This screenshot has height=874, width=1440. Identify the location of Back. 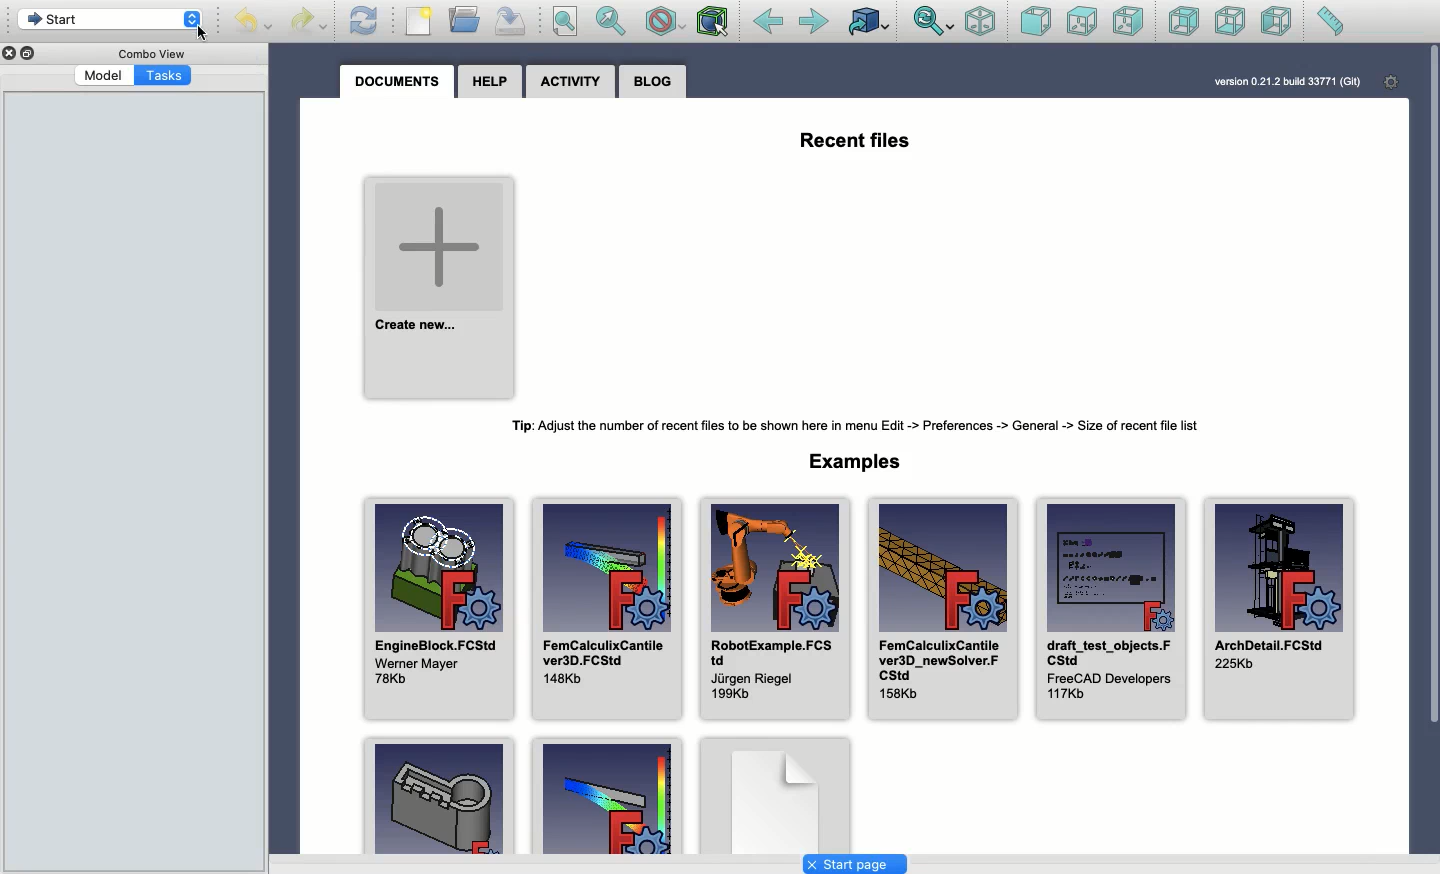
(769, 22).